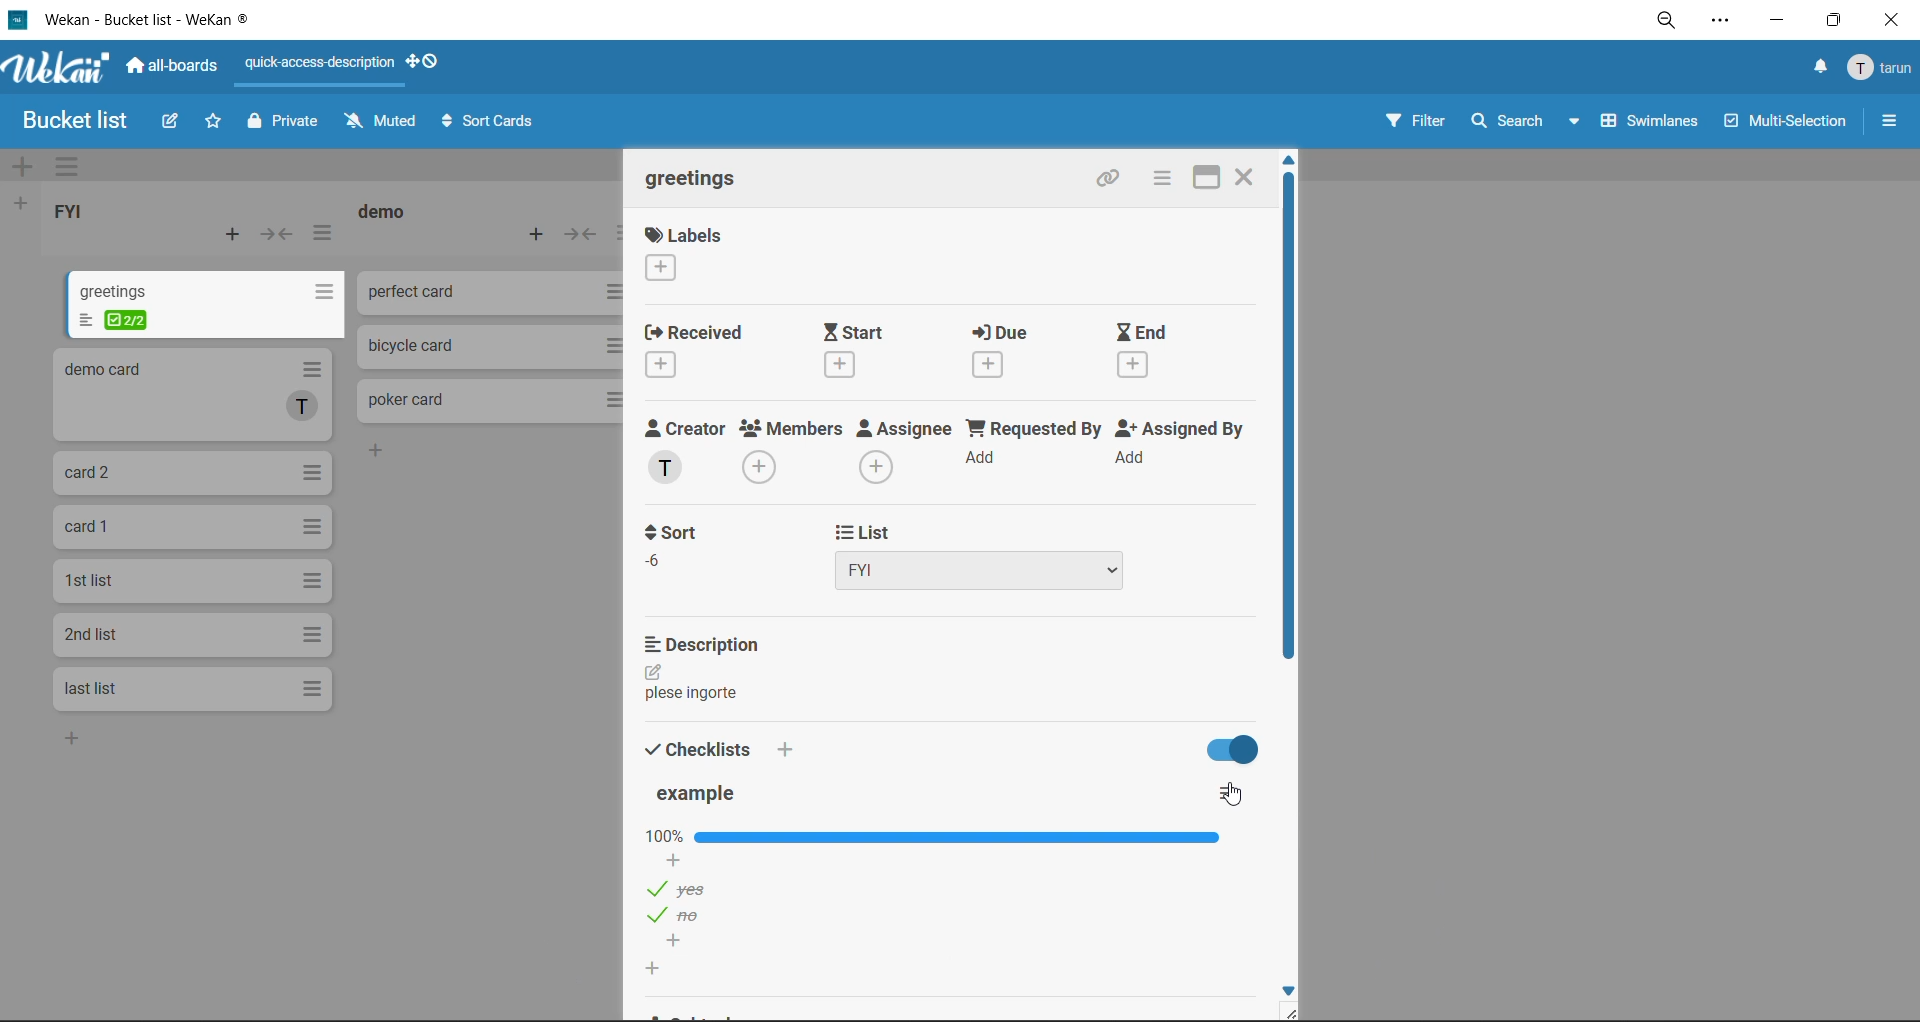  I want to click on swimlane title, so click(960, 166).